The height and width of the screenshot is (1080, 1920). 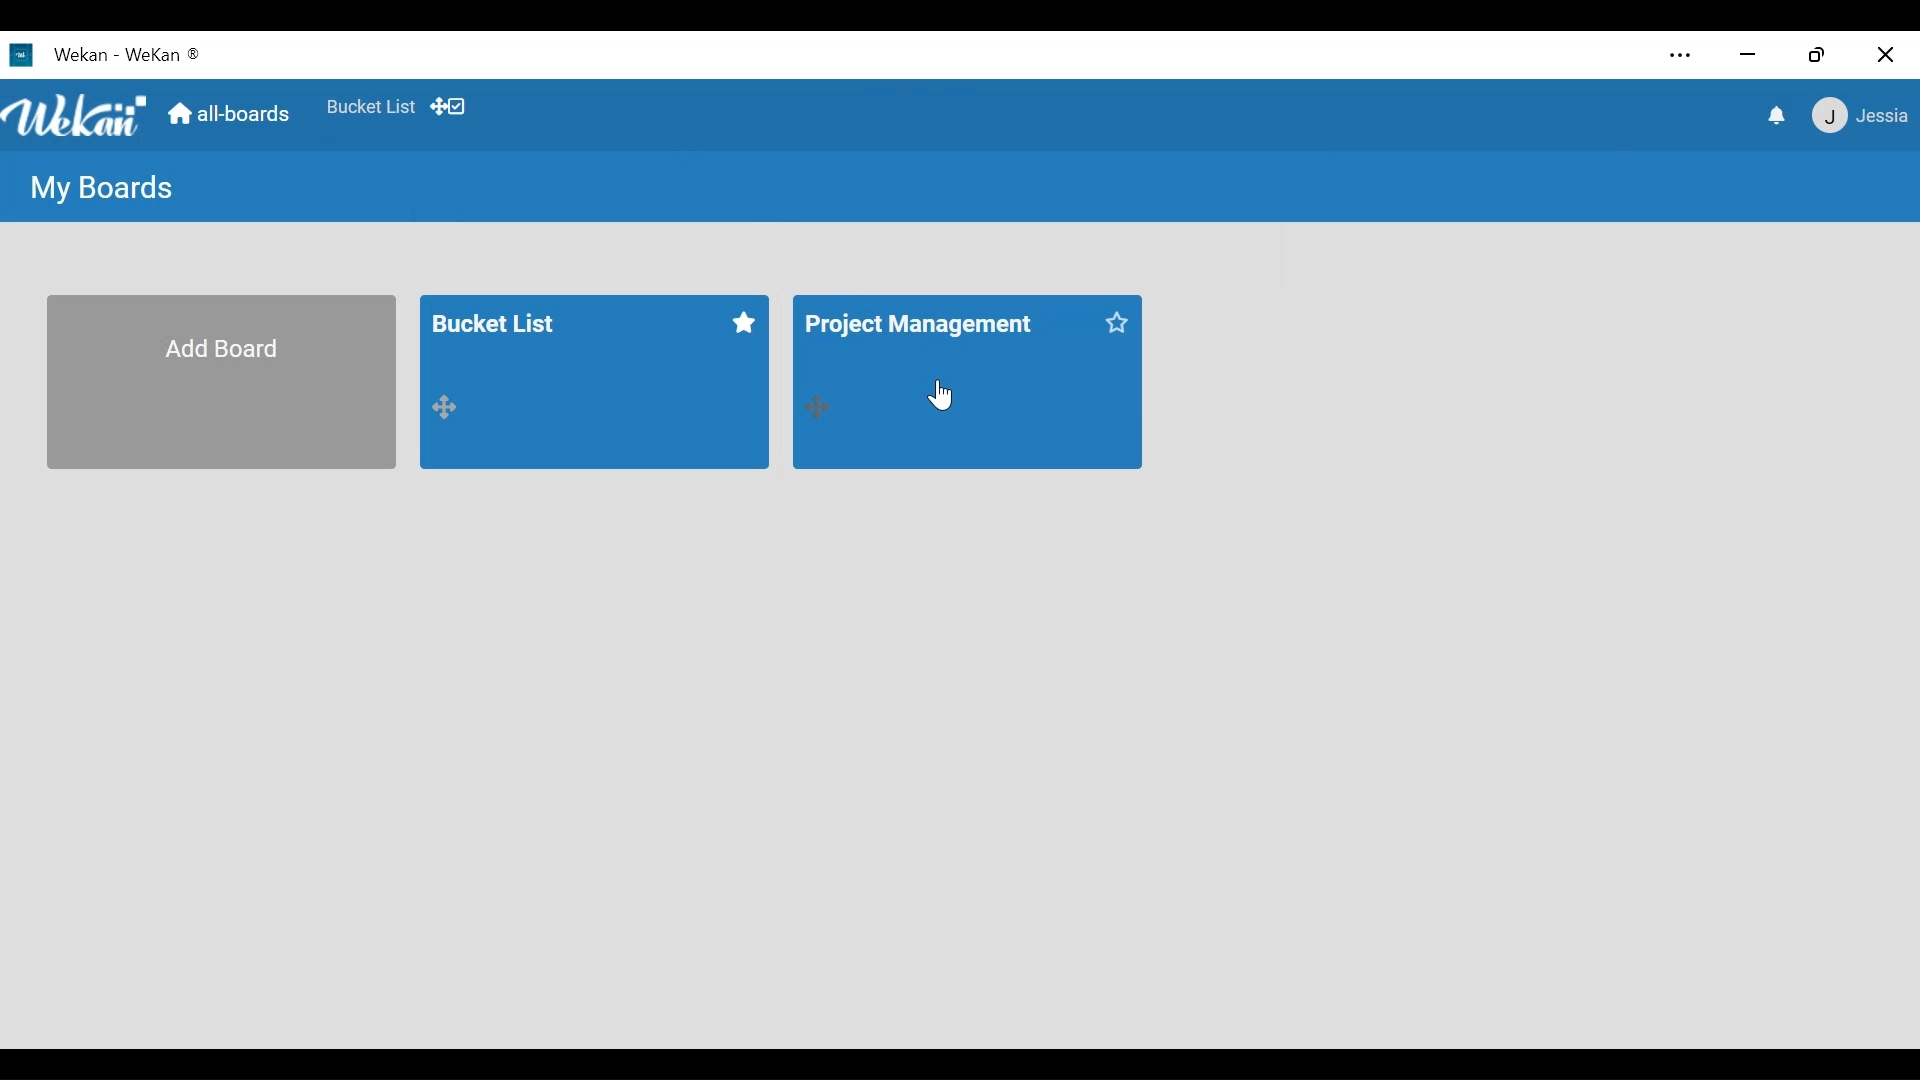 What do you see at coordinates (1116, 325) in the screenshot?
I see `mark as favorite` at bounding box center [1116, 325].